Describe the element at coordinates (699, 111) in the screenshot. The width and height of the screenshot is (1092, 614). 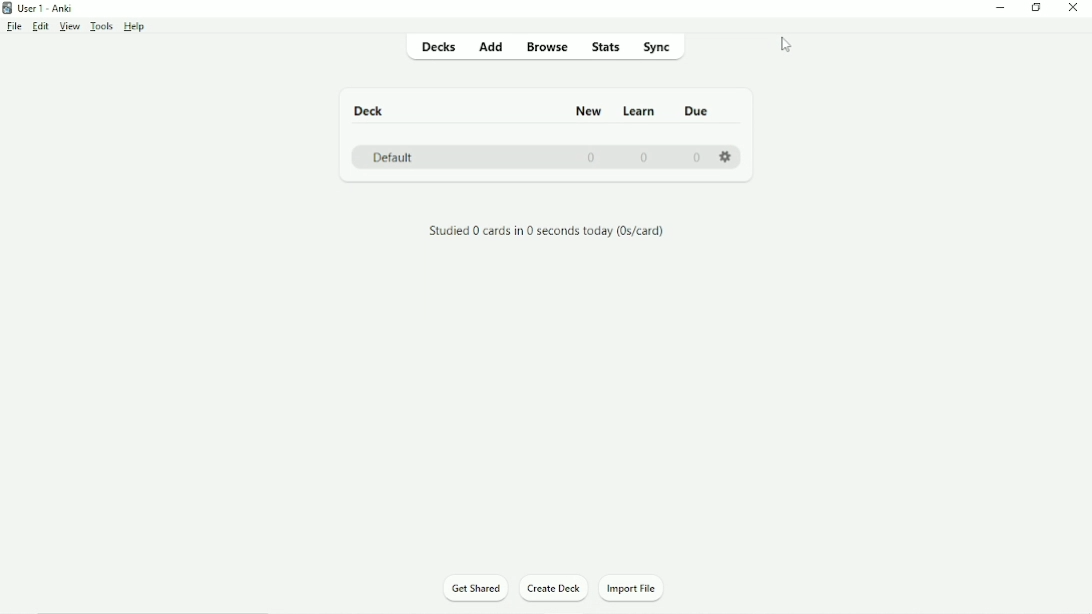
I see `Due` at that location.